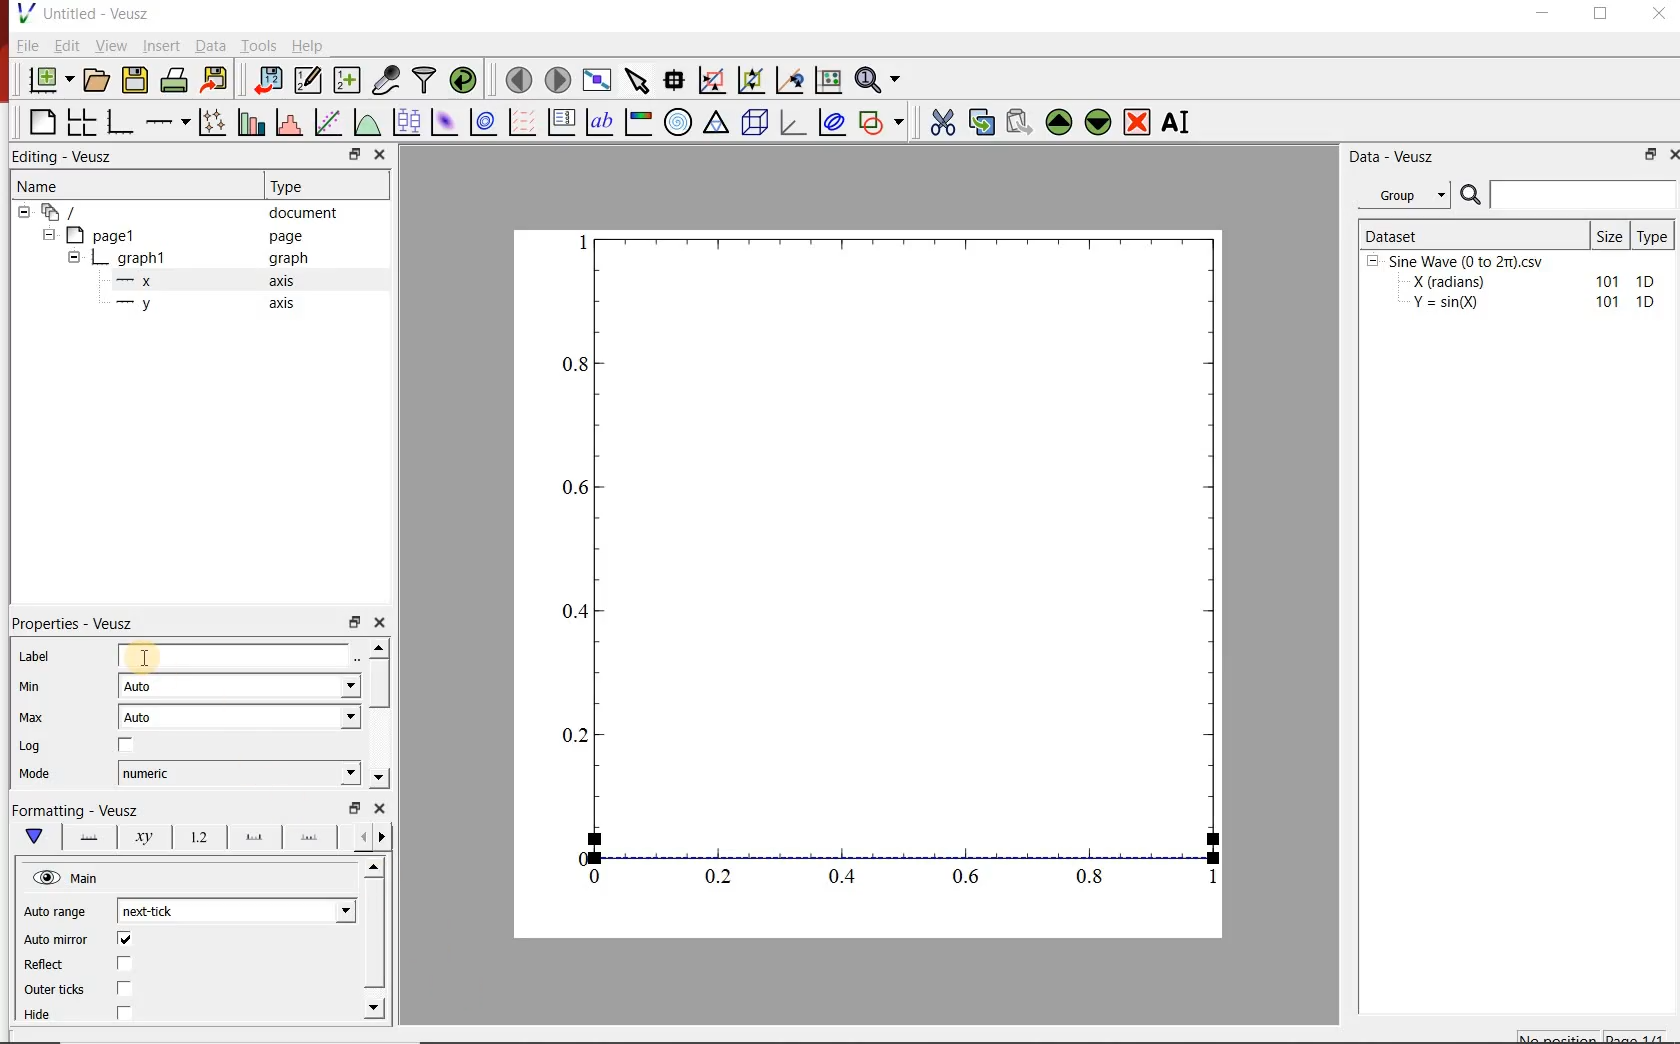 This screenshot has height=1044, width=1680. Describe the element at coordinates (1593, 1035) in the screenshot. I see `no positions` at that location.